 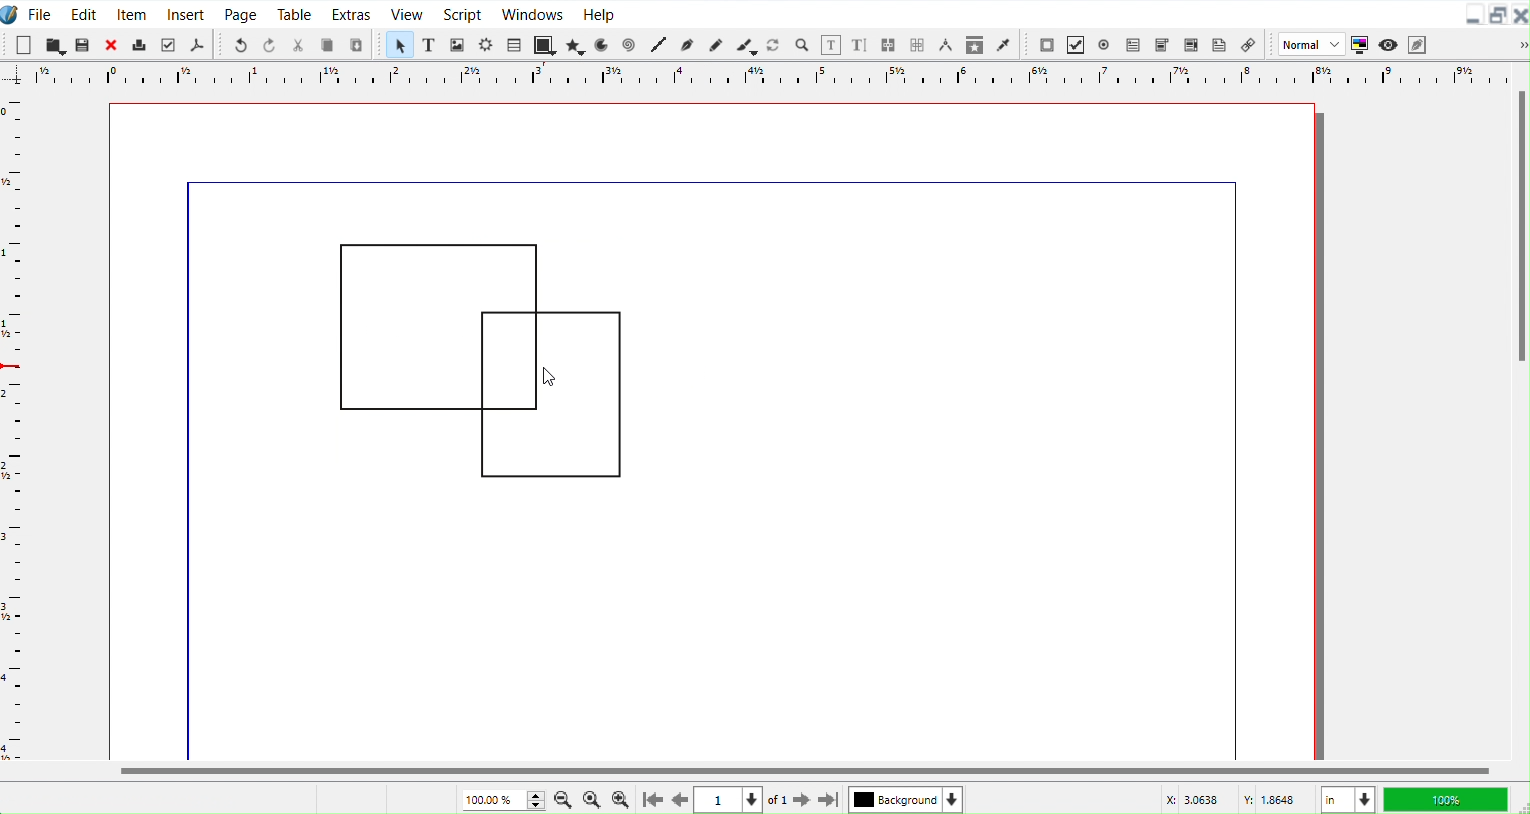 I want to click on Line, so click(x=661, y=46).